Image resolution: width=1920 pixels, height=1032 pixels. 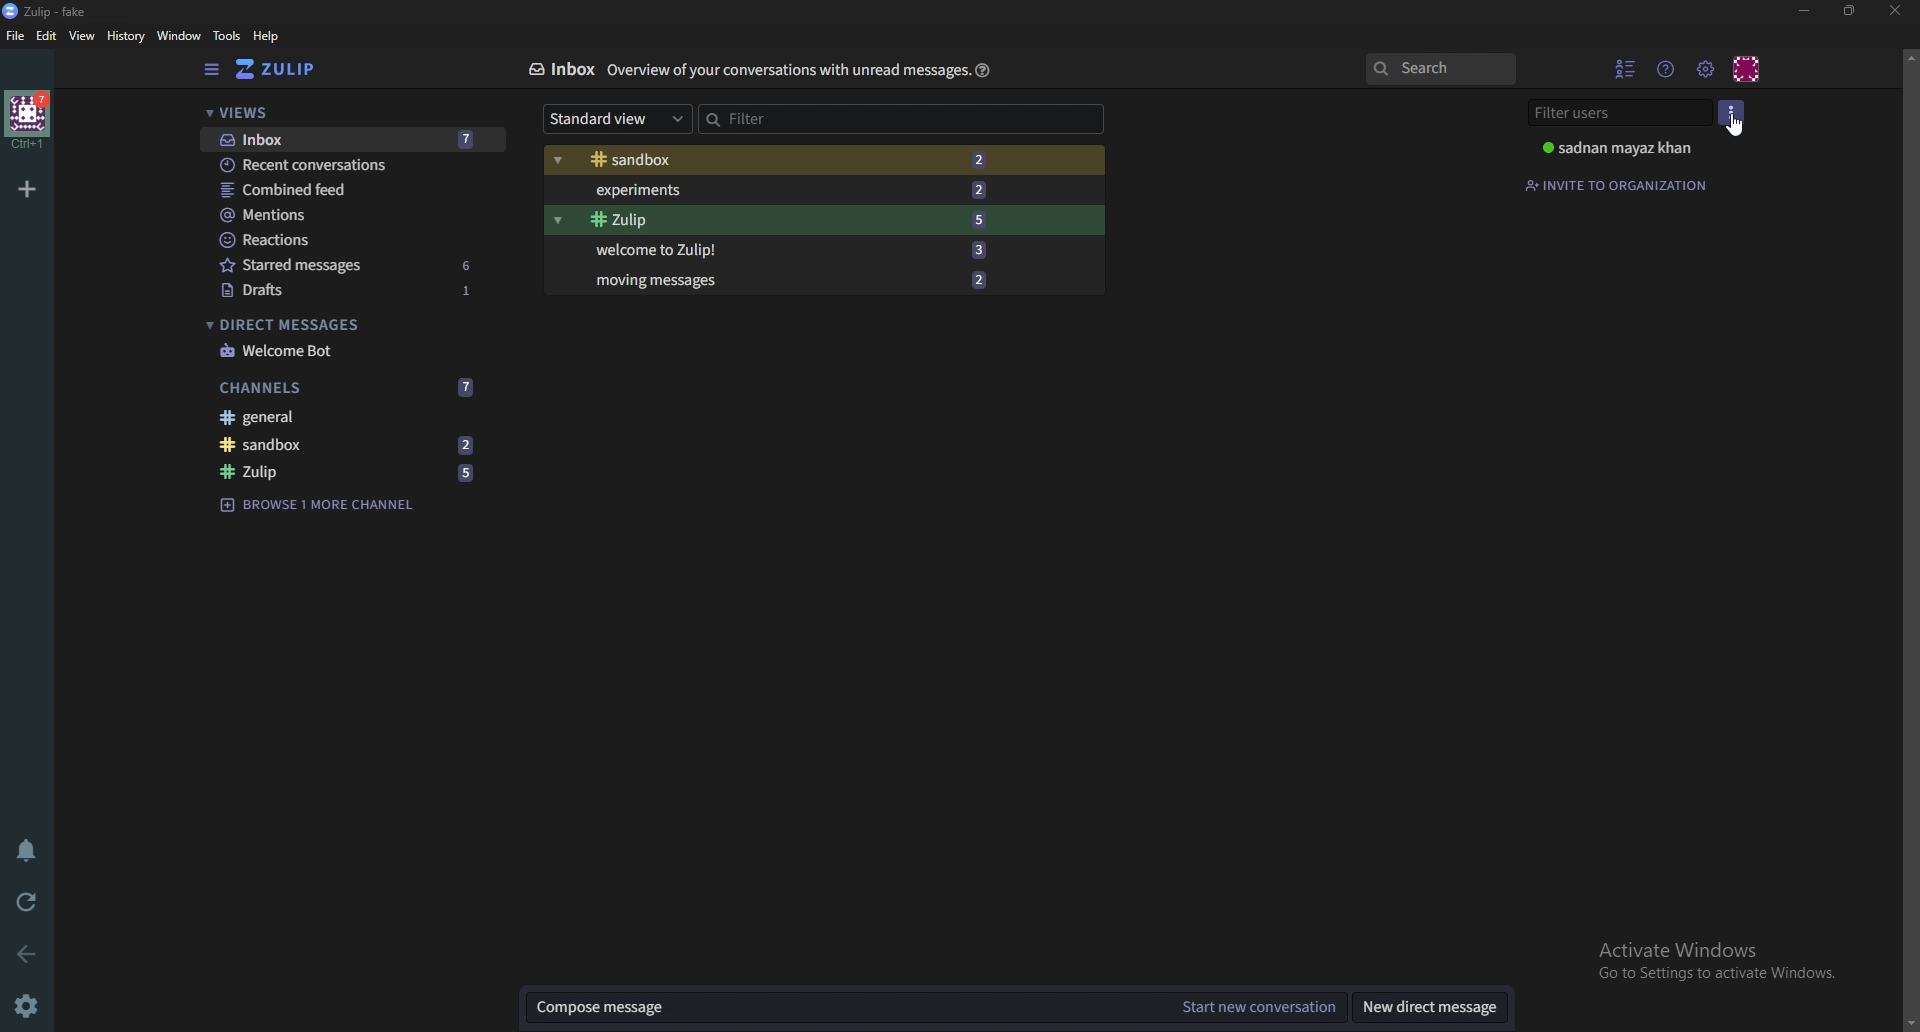 I want to click on Info, so click(x=786, y=71).